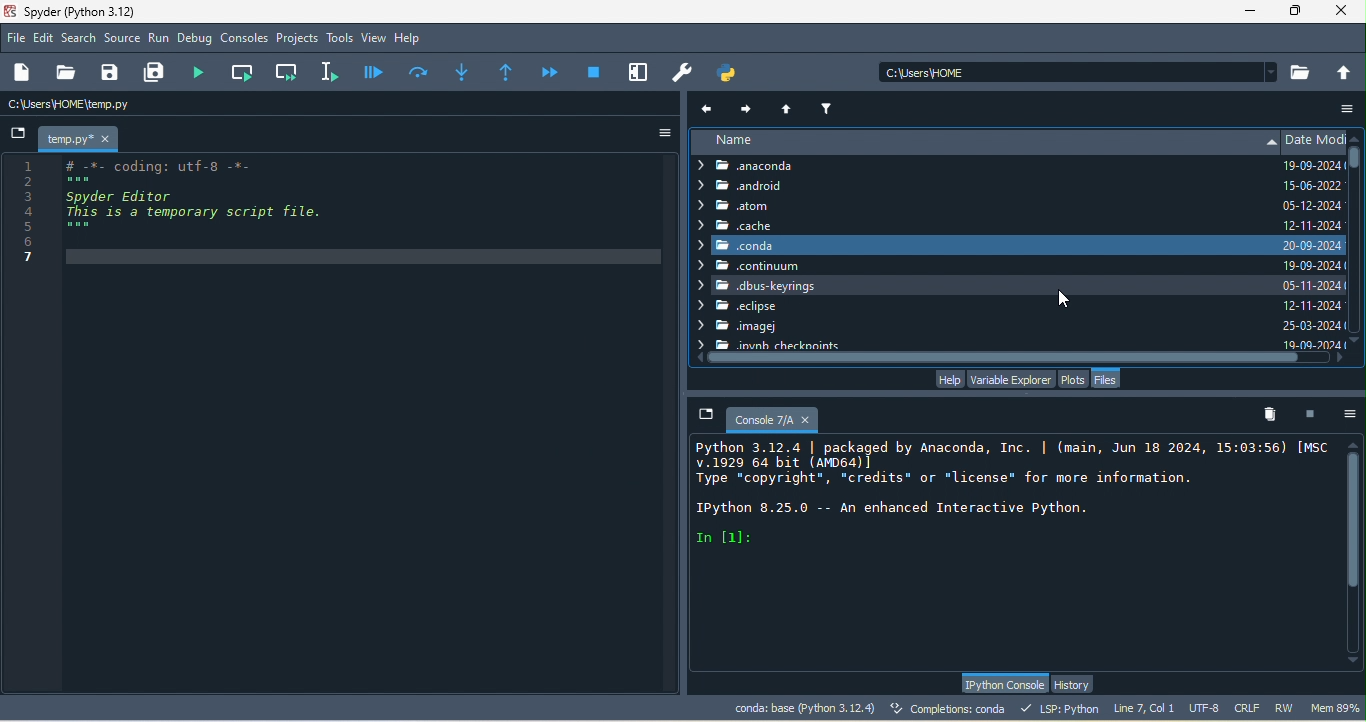  Describe the element at coordinates (948, 379) in the screenshot. I see `help` at that location.